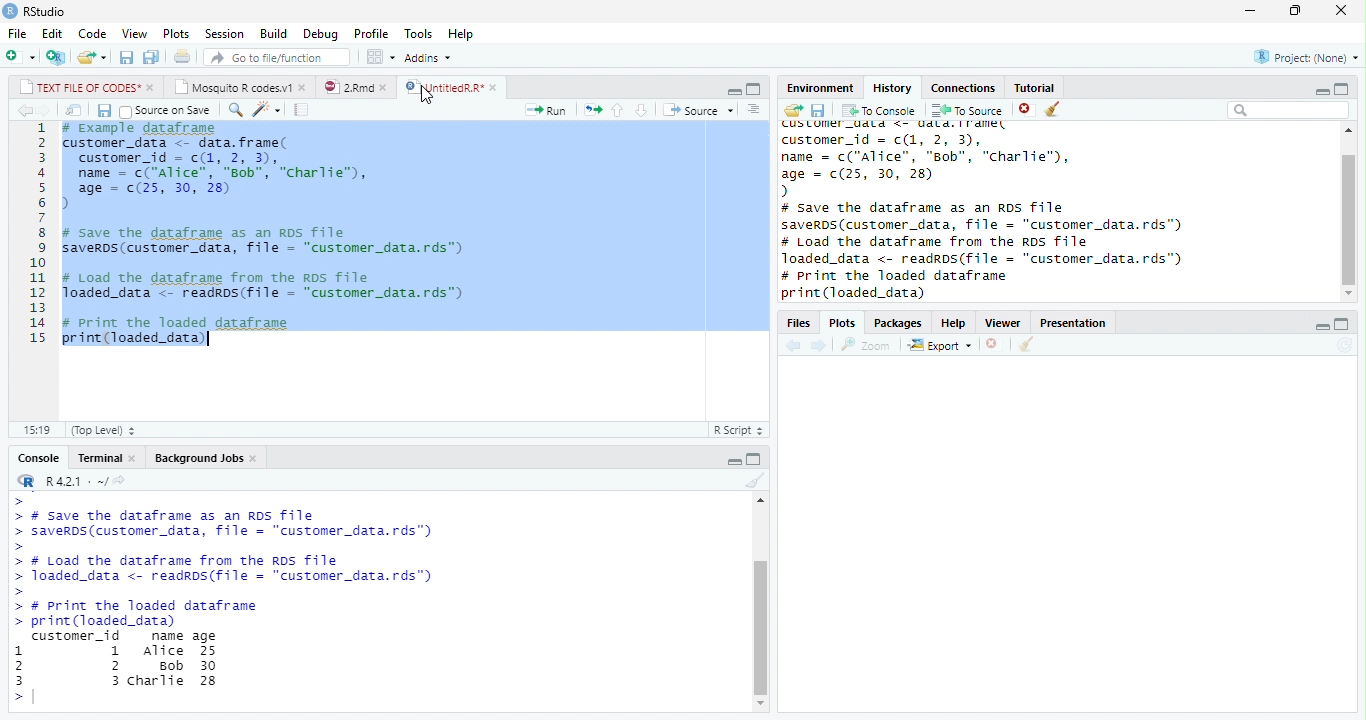 This screenshot has height=720, width=1366. What do you see at coordinates (754, 459) in the screenshot?
I see `maximize` at bounding box center [754, 459].